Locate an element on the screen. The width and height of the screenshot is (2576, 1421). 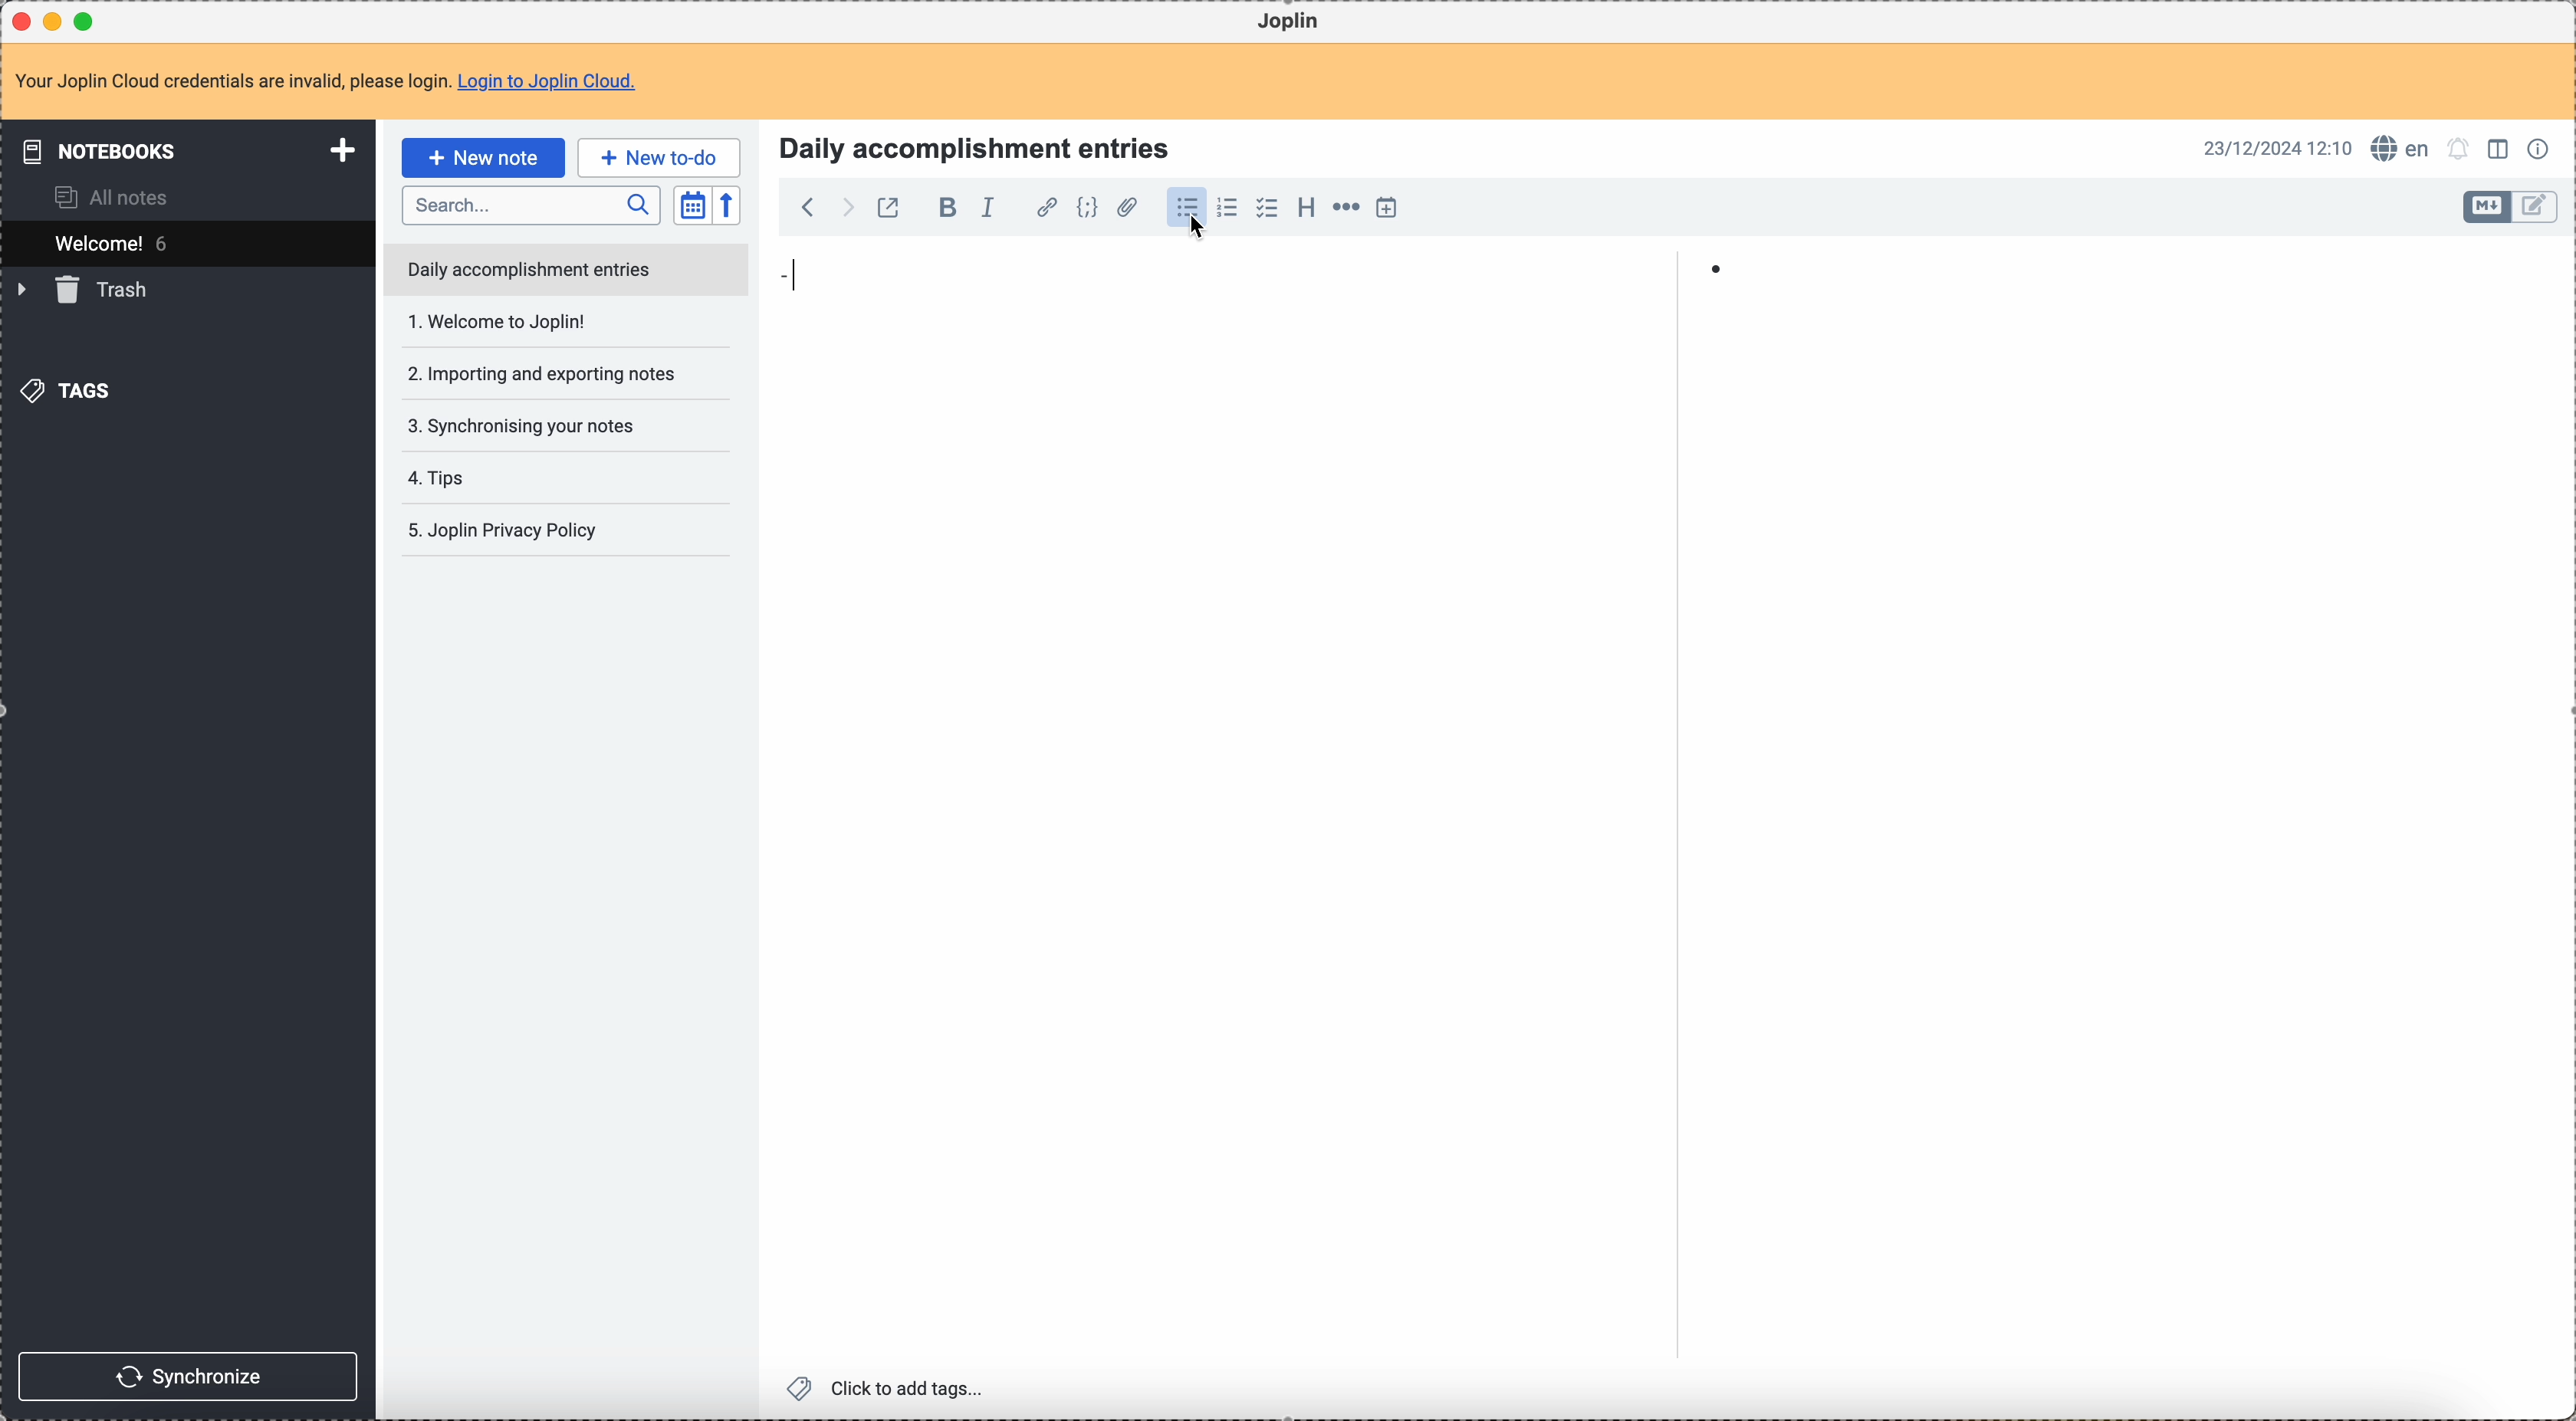
new to-do is located at coordinates (660, 156).